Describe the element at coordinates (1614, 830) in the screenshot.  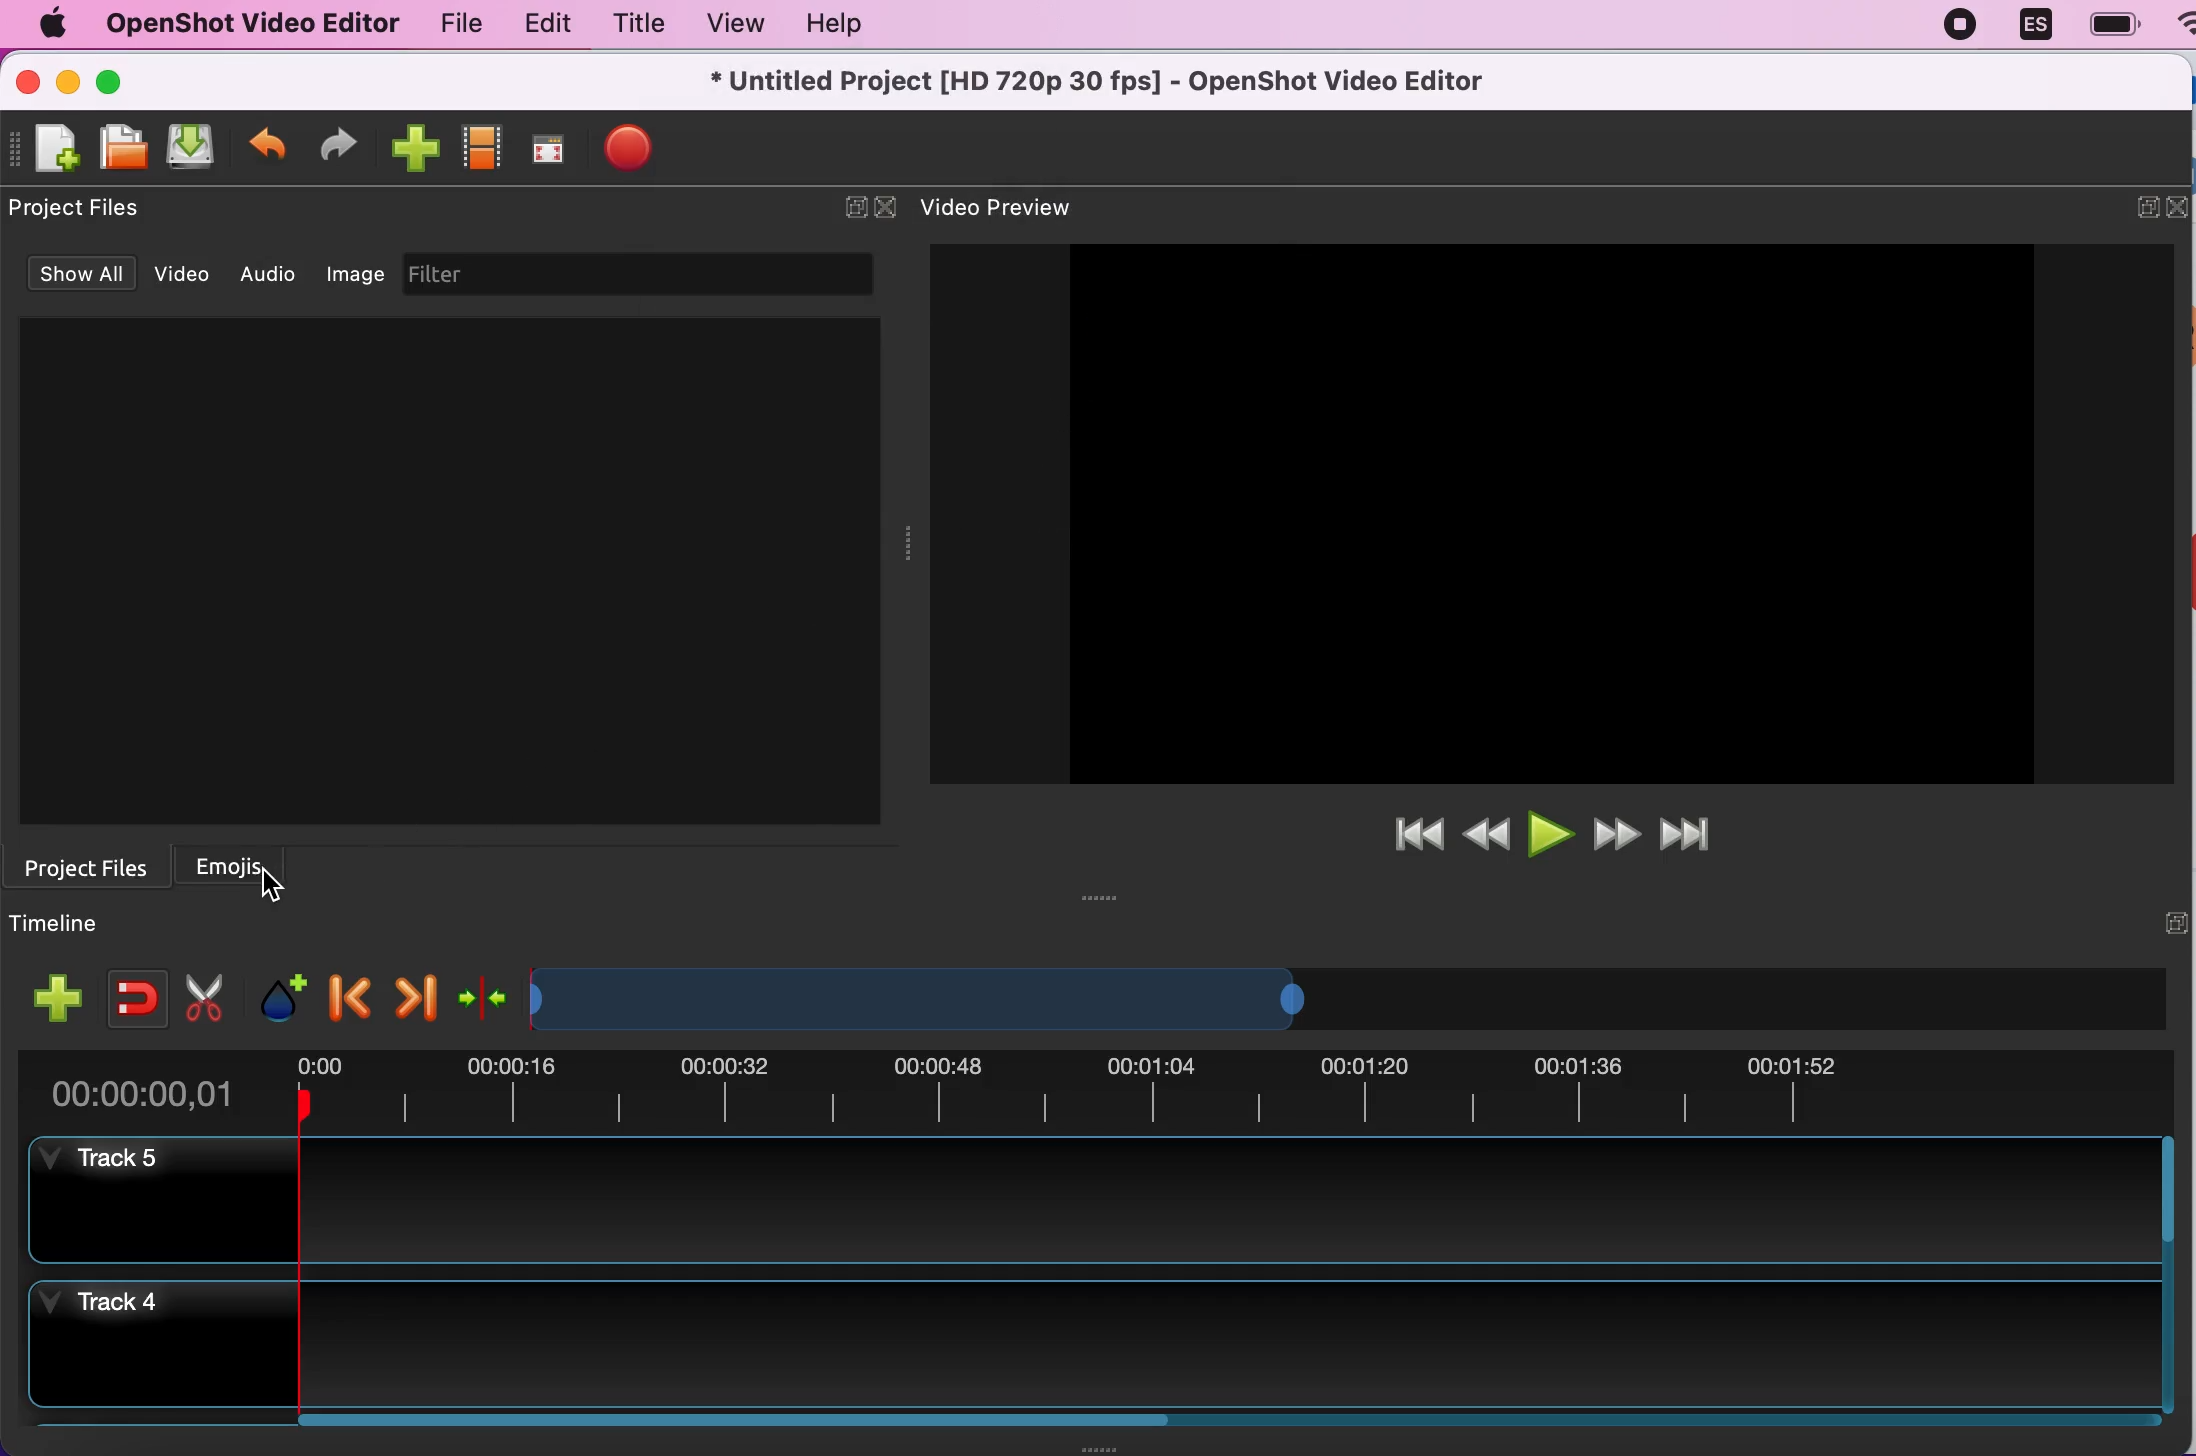
I see `fast forward` at that location.